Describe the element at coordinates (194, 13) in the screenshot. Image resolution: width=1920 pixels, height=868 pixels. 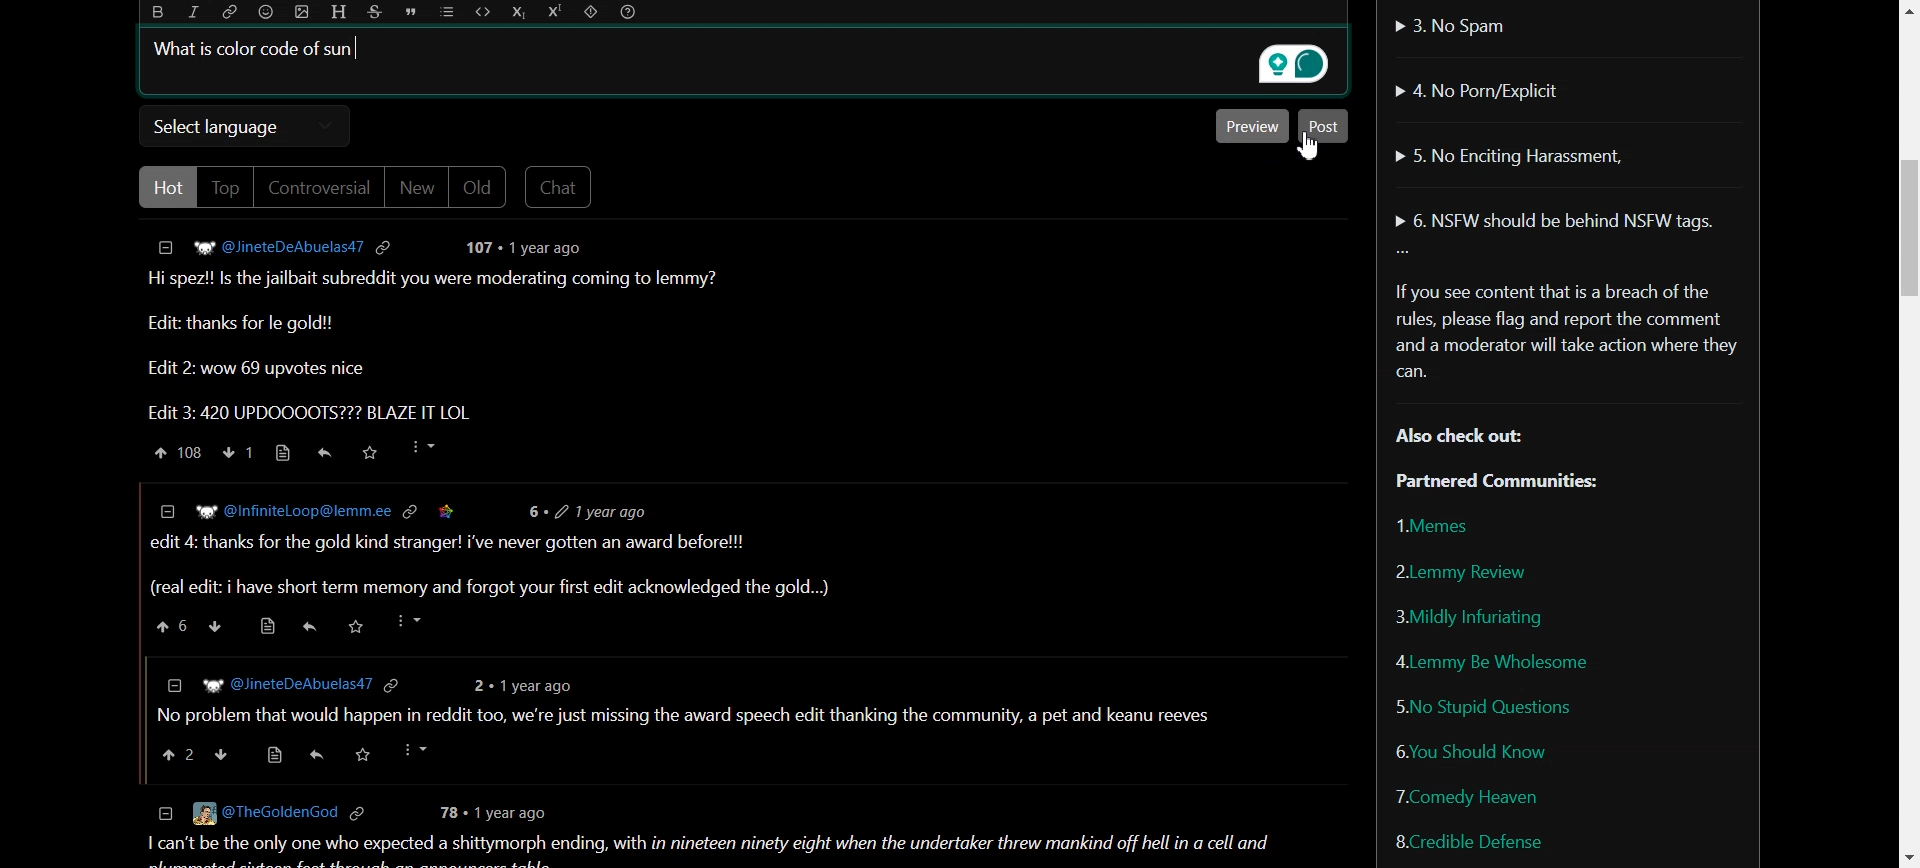
I see `Italic` at that location.